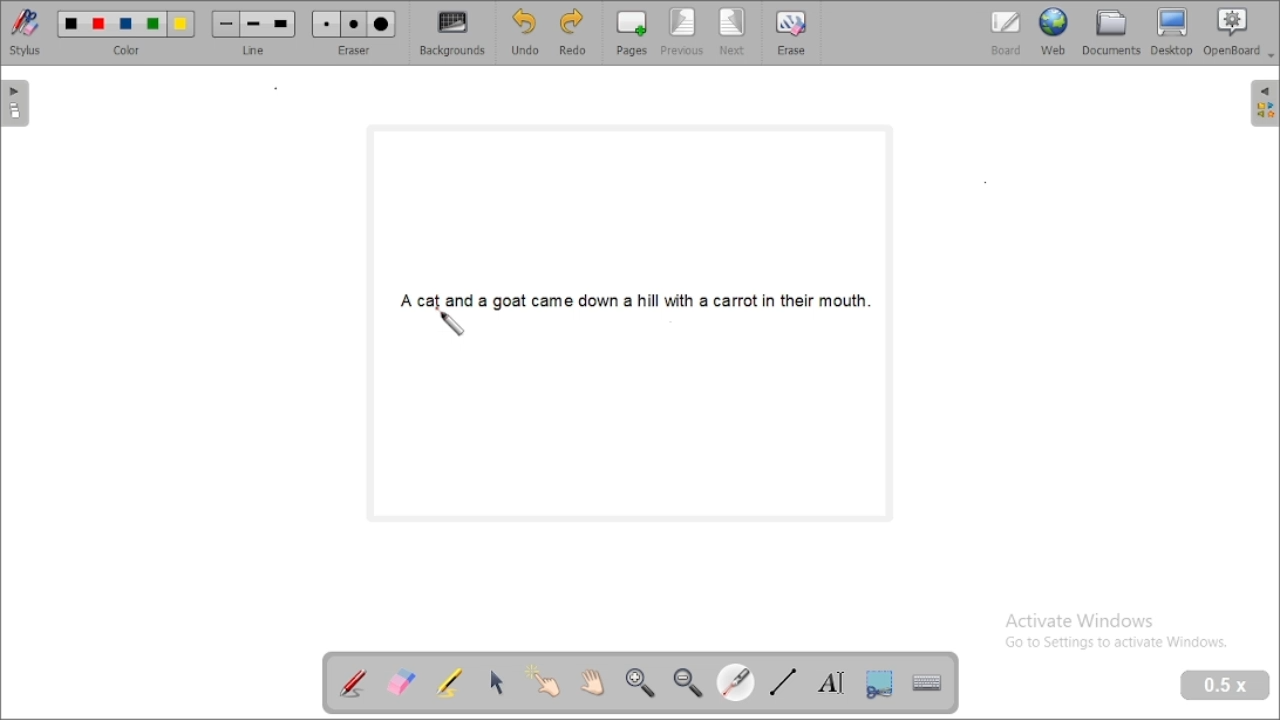 Image resolution: width=1280 pixels, height=720 pixels. Describe the element at coordinates (450, 681) in the screenshot. I see `highlight` at that location.